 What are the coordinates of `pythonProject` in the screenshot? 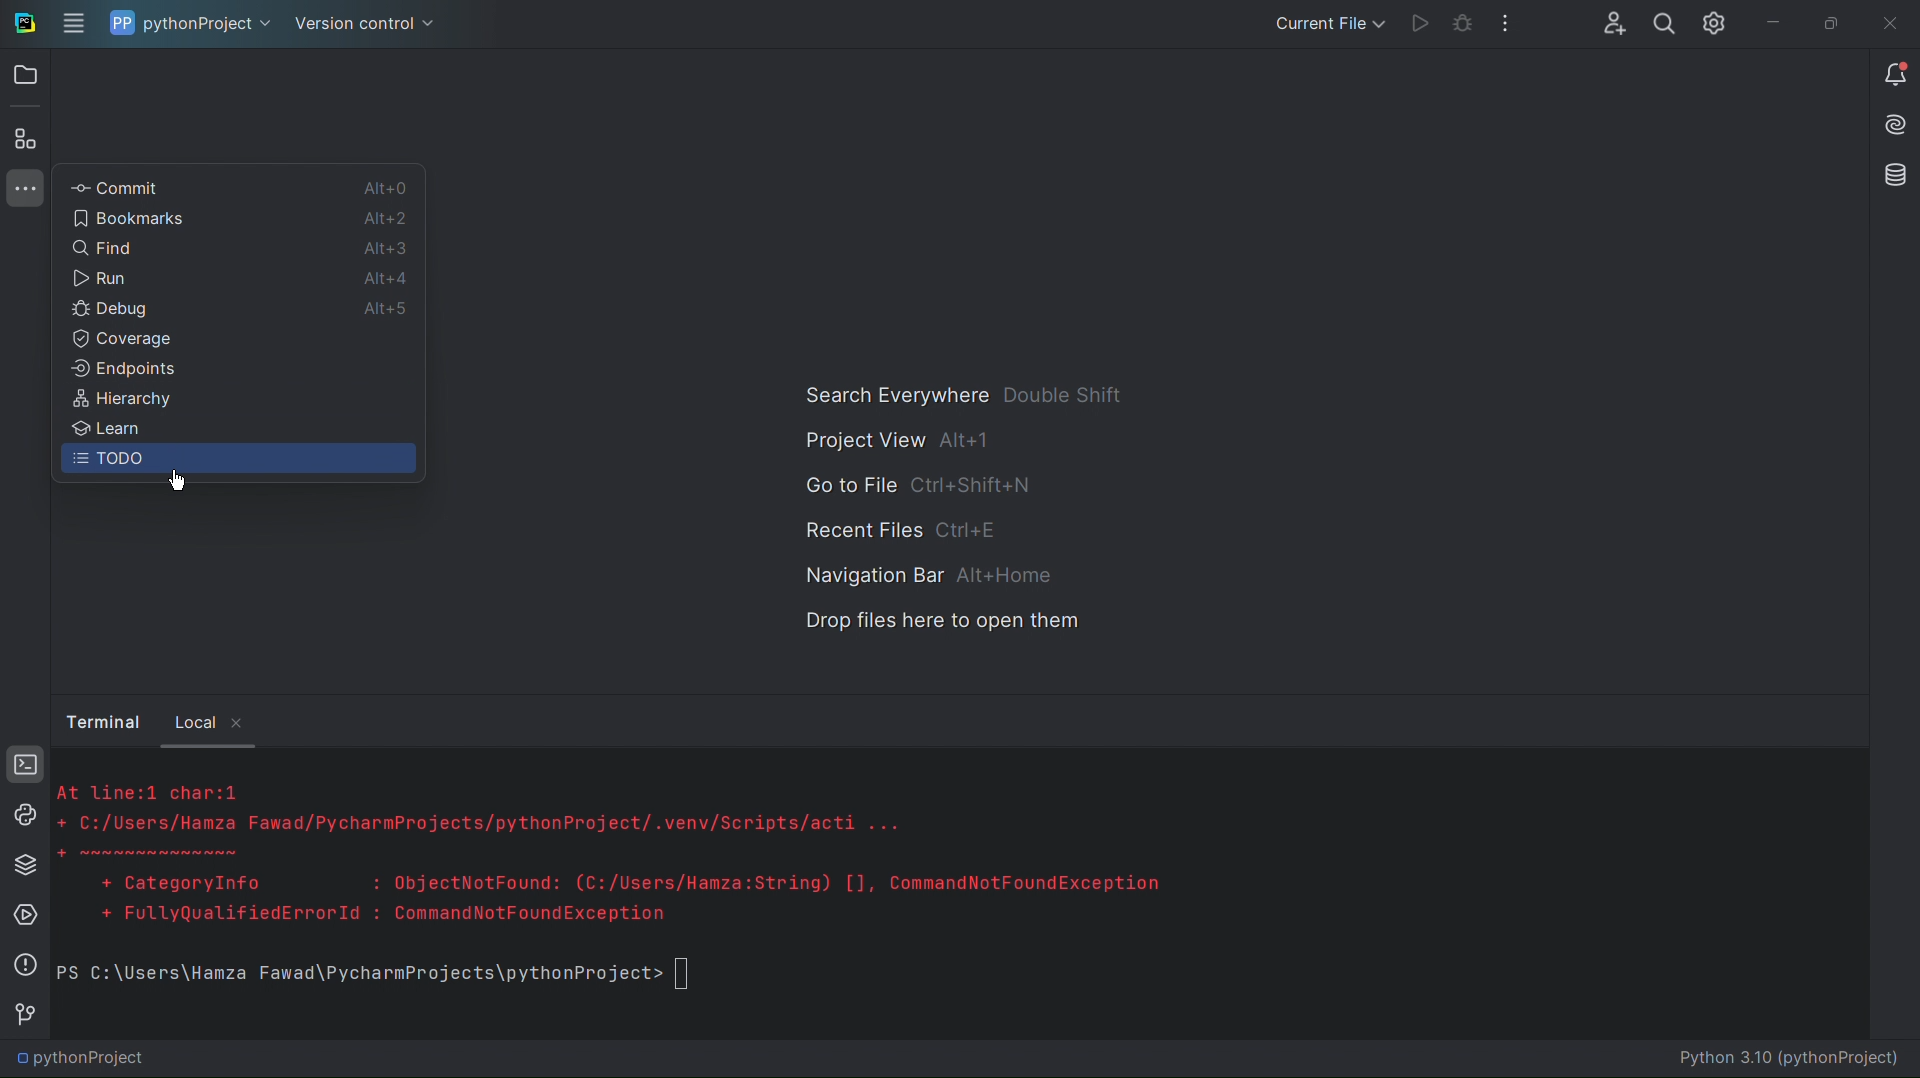 It's located at (192, 25).